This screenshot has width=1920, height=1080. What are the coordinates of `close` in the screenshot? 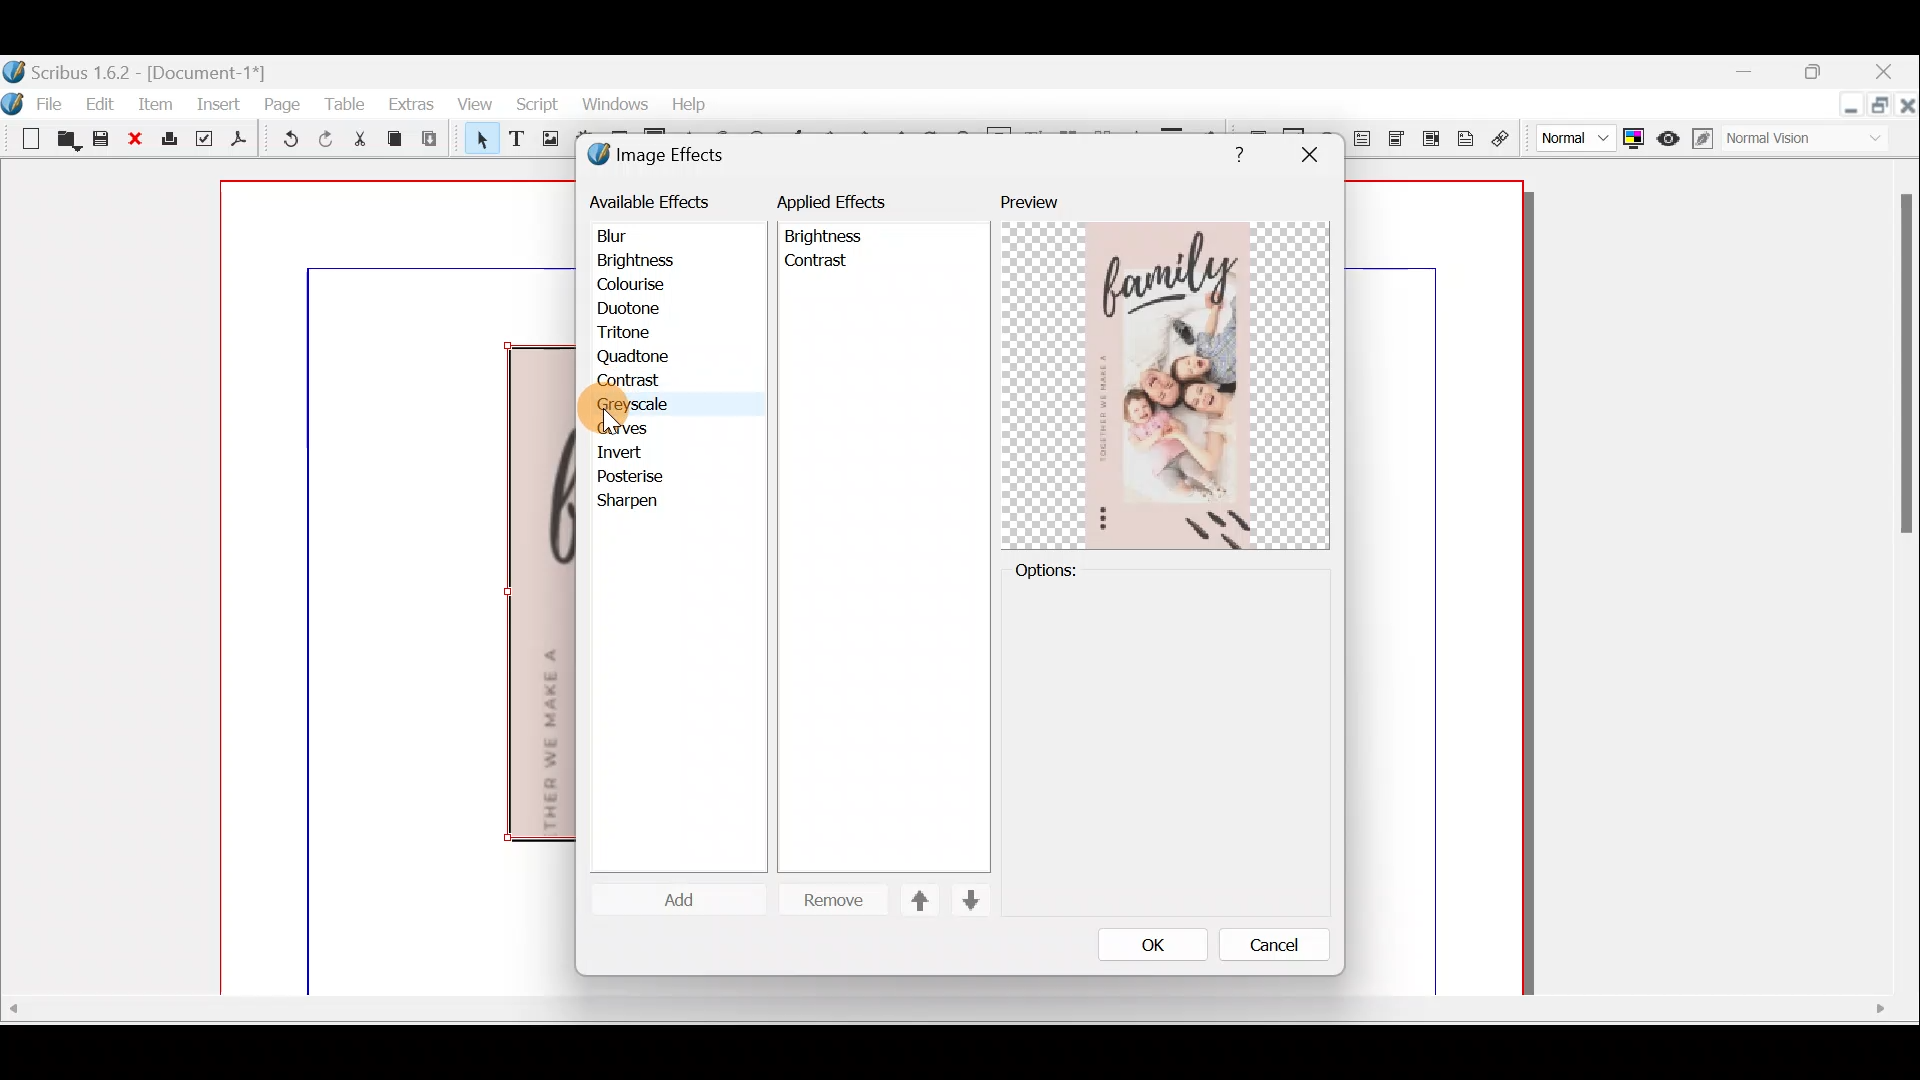 It's located at (1312, 153).